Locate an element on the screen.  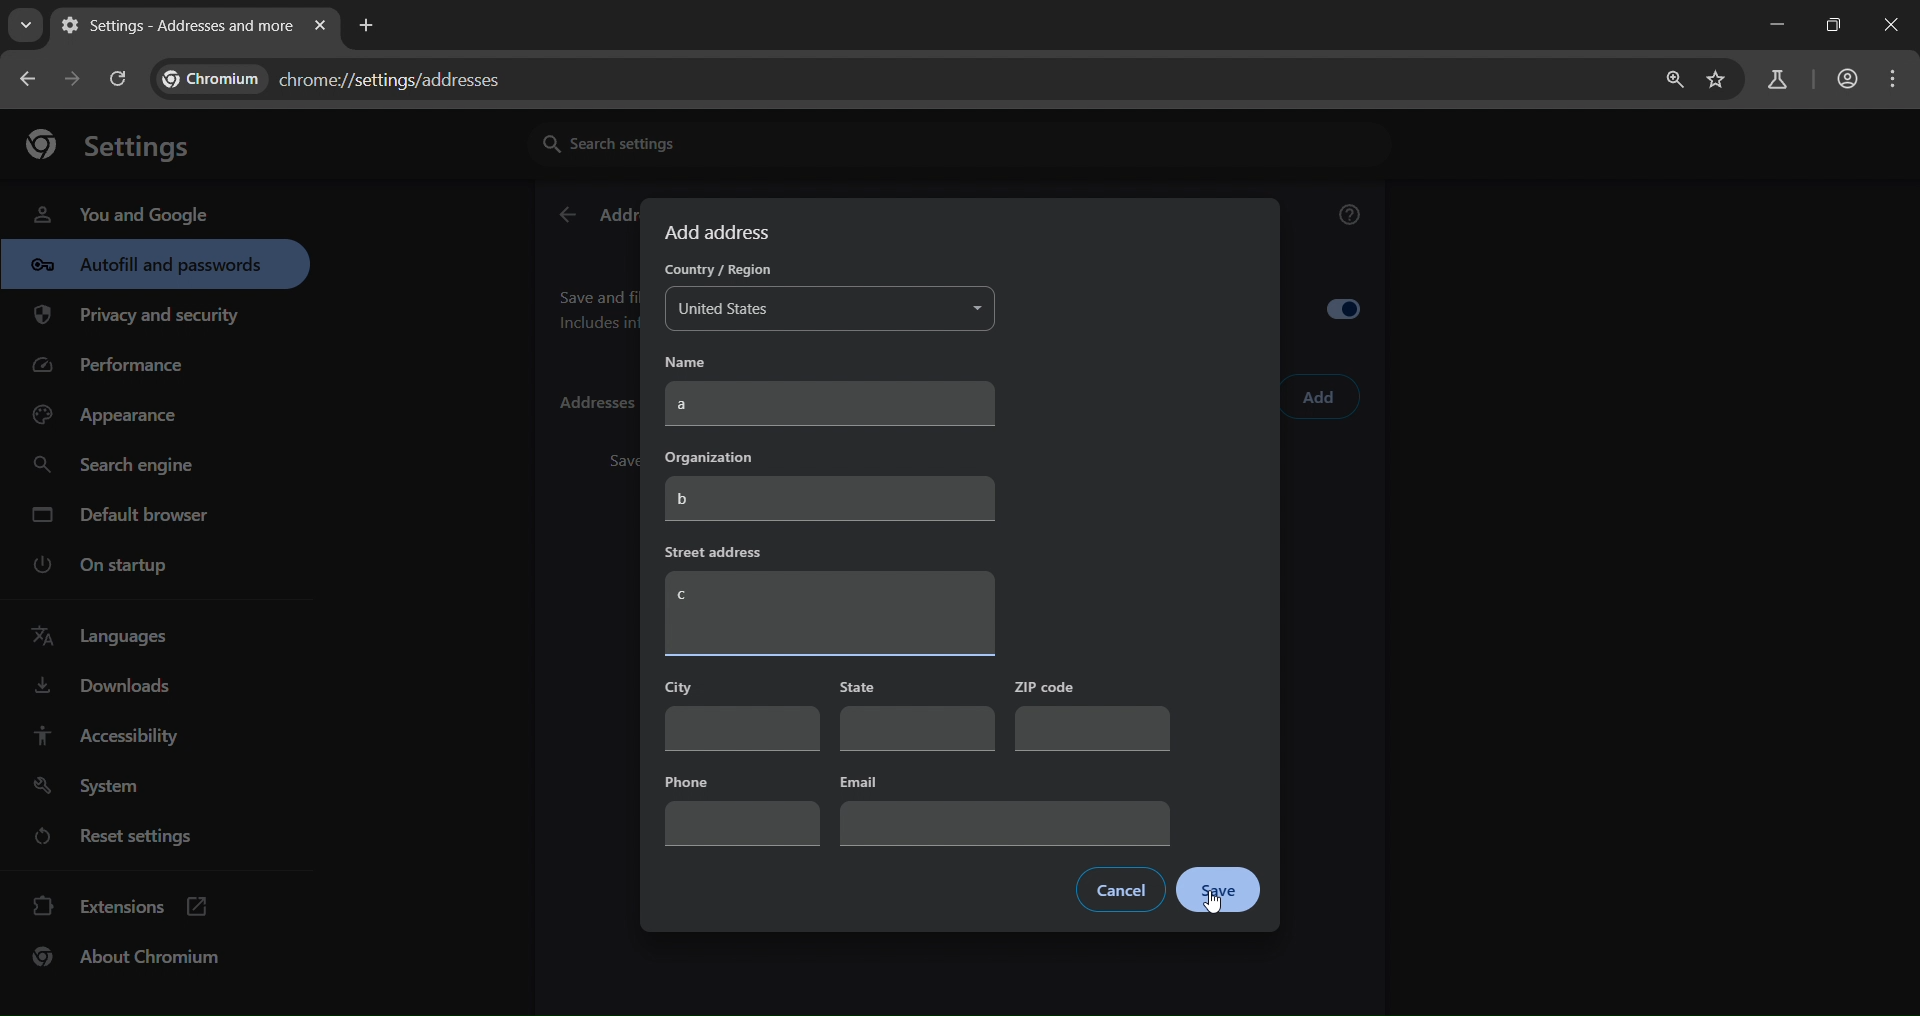
go back one page is located at coordinates (76, 78).